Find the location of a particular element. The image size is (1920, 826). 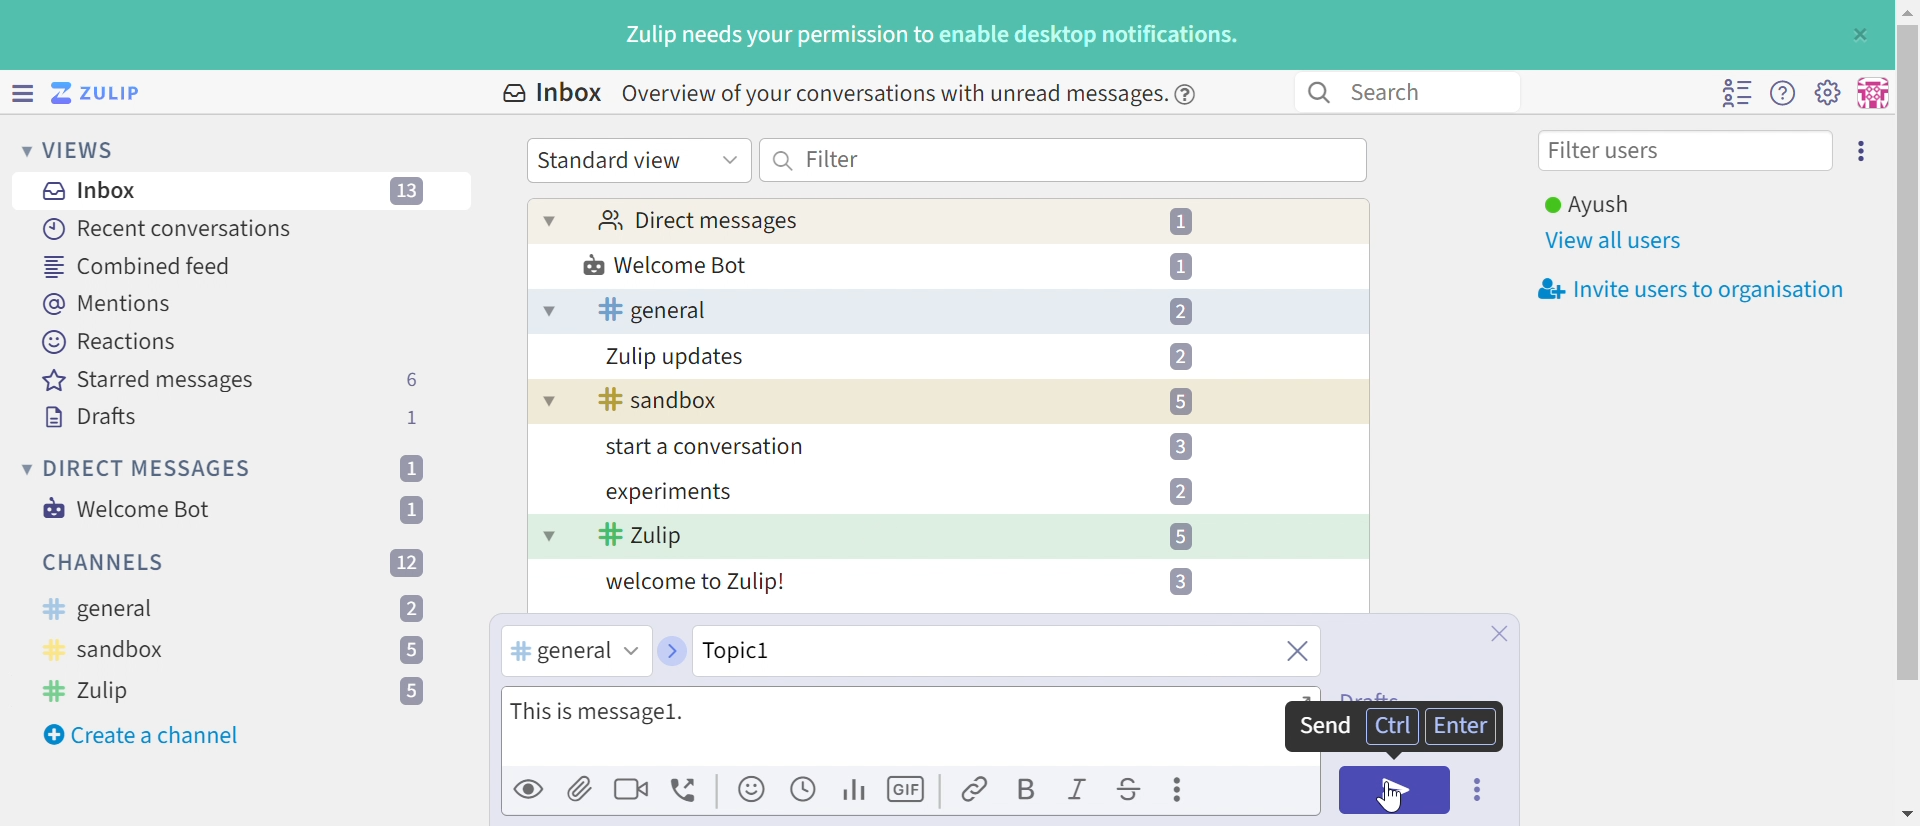

Configure topic notifications is located at coordinates (1229, 490).